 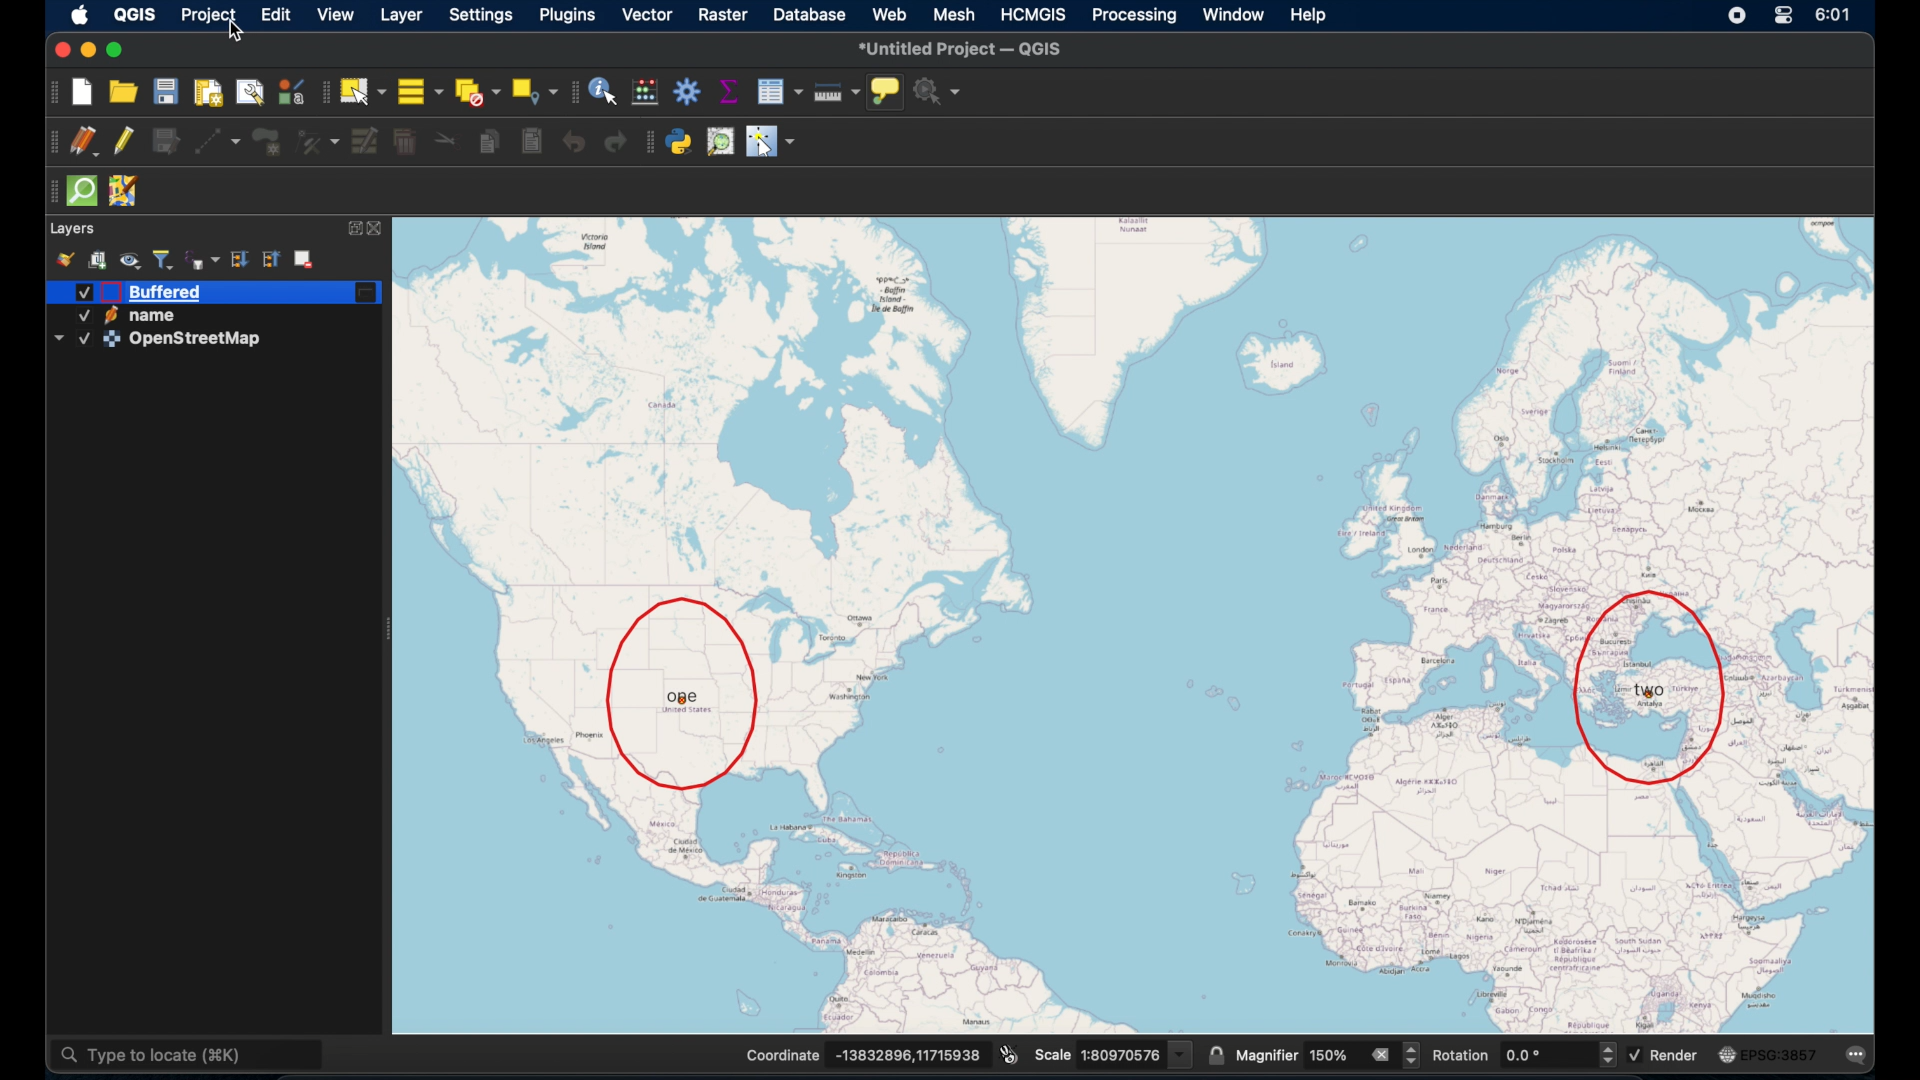 I want to click on show map tips, so click(x=887, y=91).